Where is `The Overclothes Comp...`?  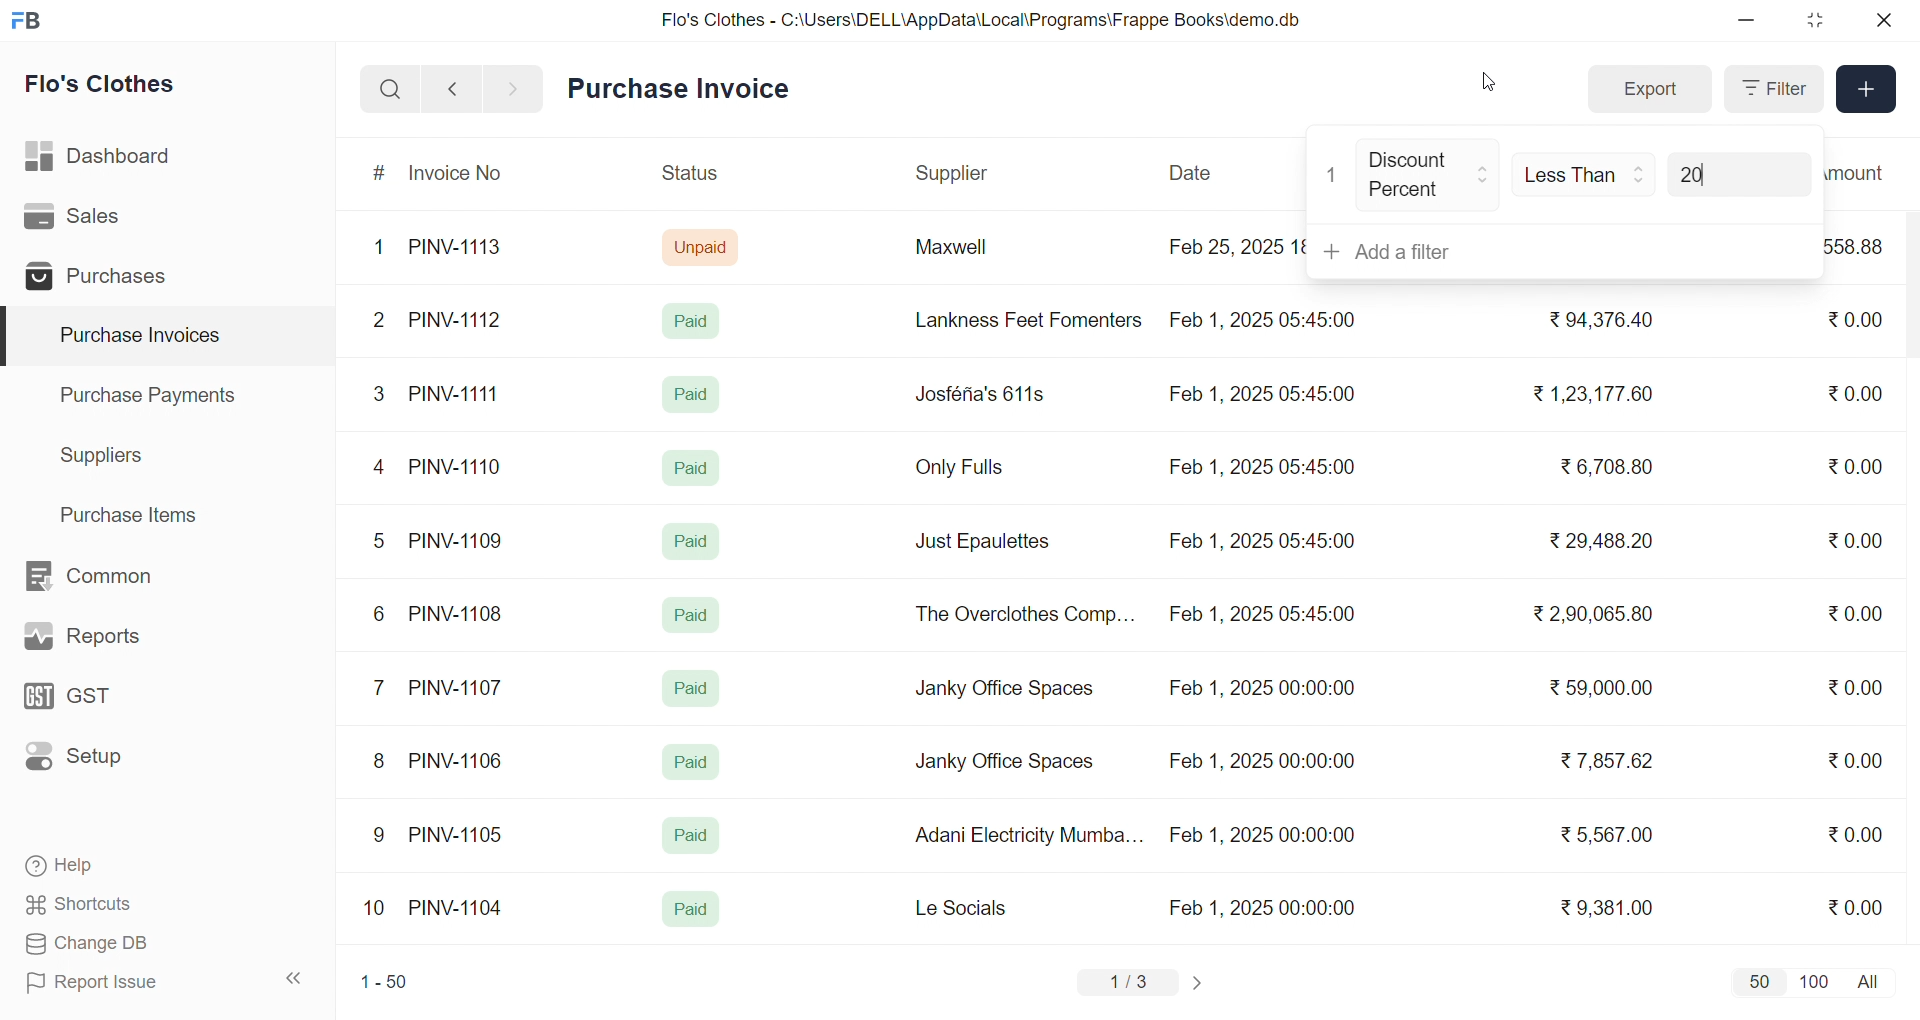
The Overclothes Comp... is located at coordinates (1022, 613).